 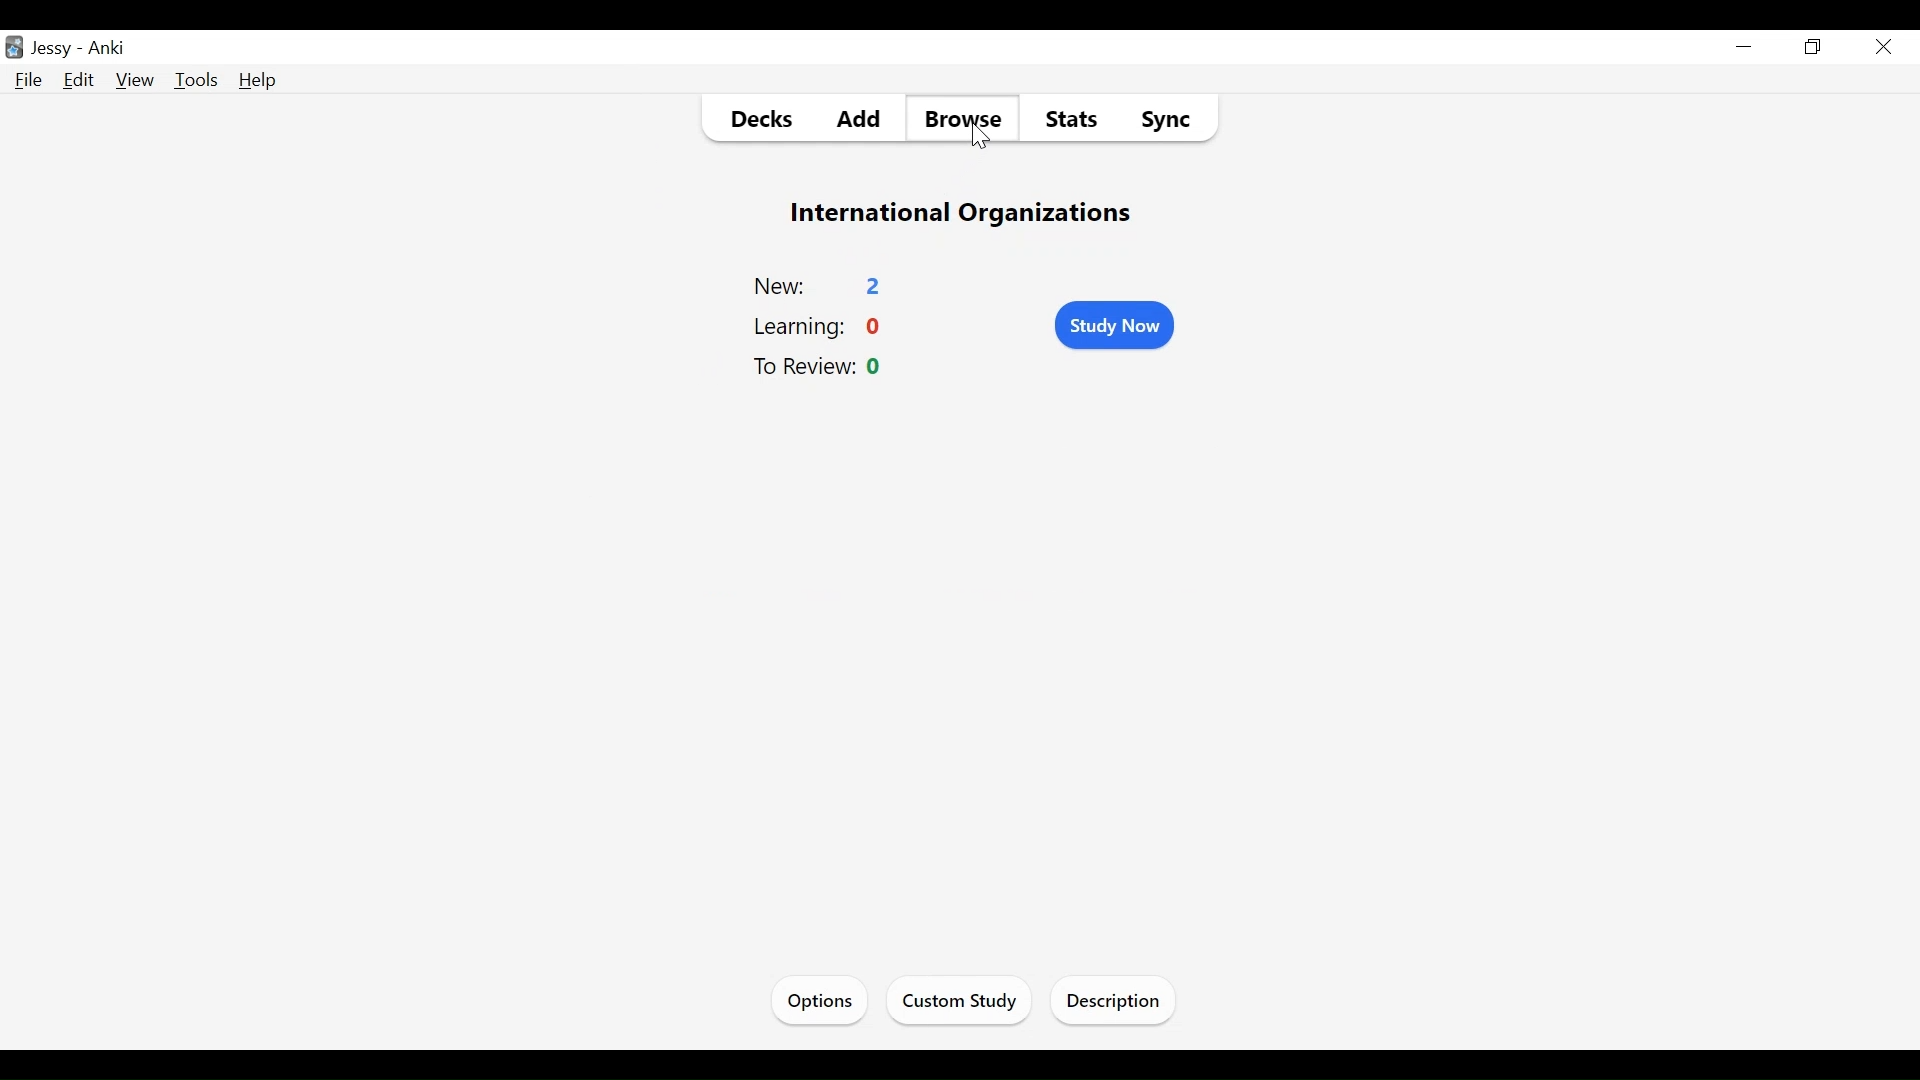 What do you see at coordinates (14, 46) in the screenshot?
I see `Anki Desktop Icon` at bounding box center [14, 46].